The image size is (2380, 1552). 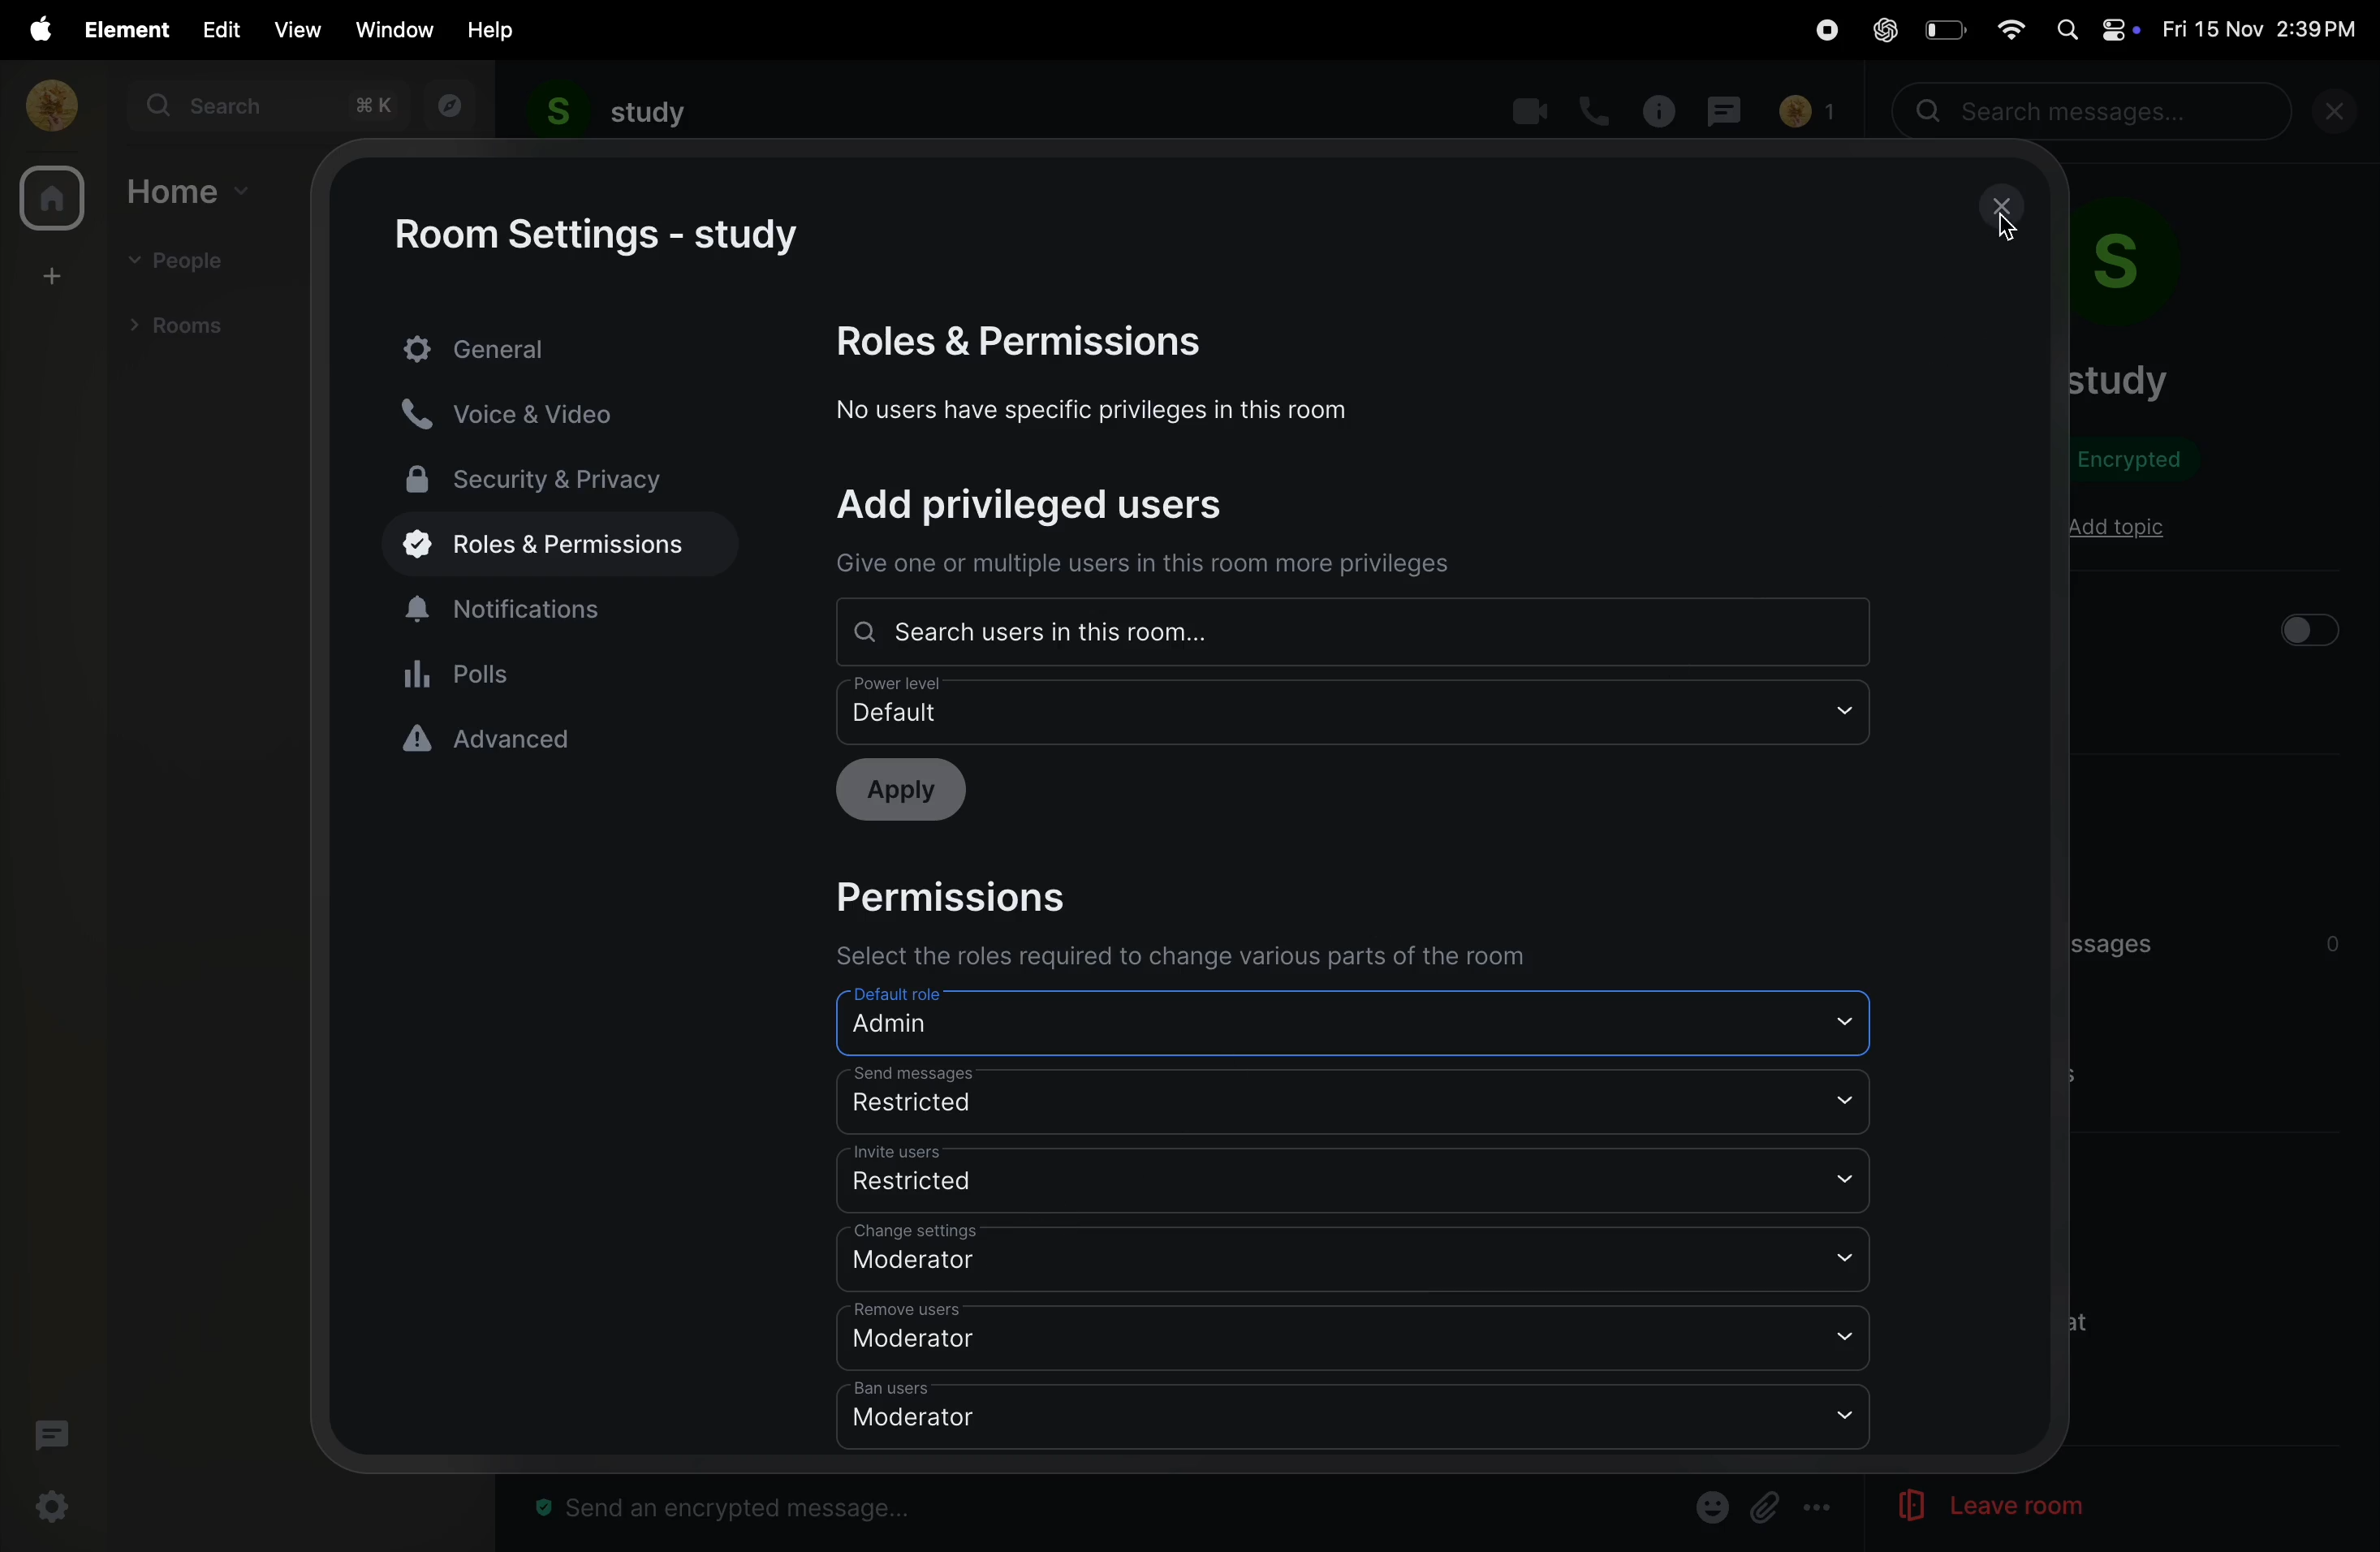 What do you see at coordinates (121, 28) in the screenshot?
I see `element menu` at bounding box center [121, 28].